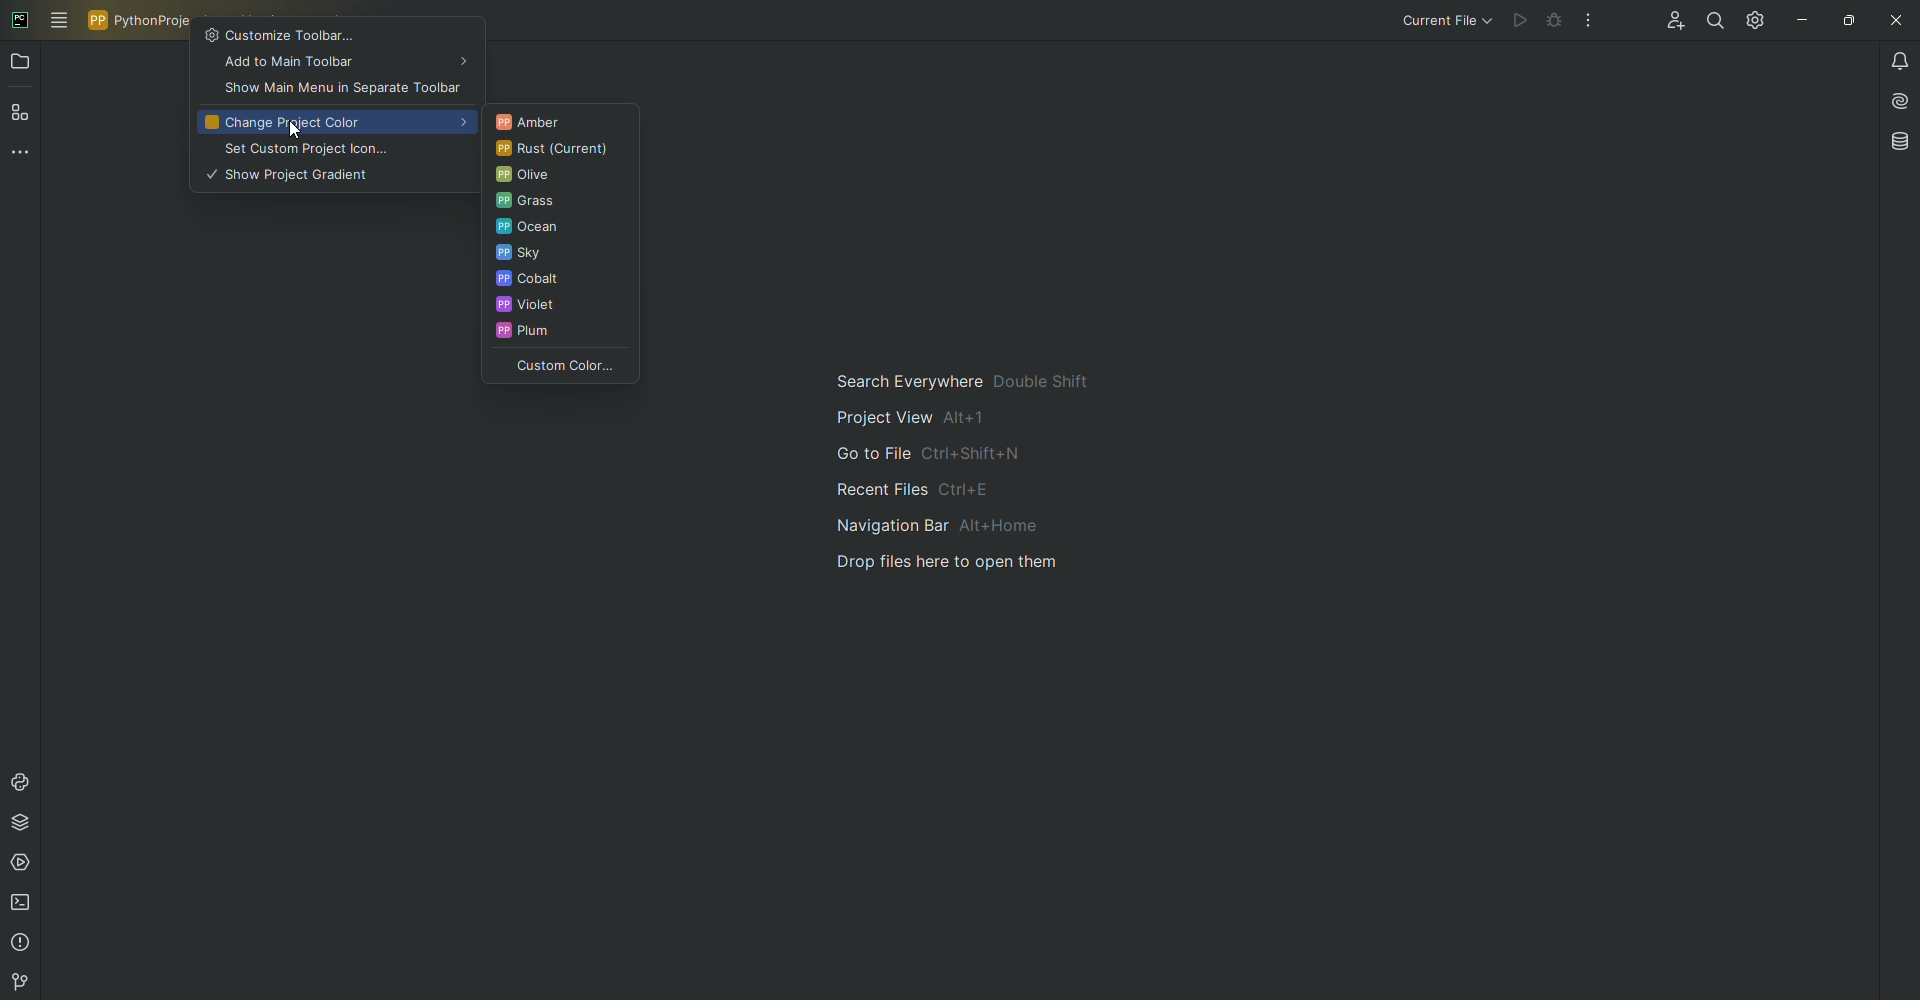  I want to click on Change Project Color, so click(334, 123).